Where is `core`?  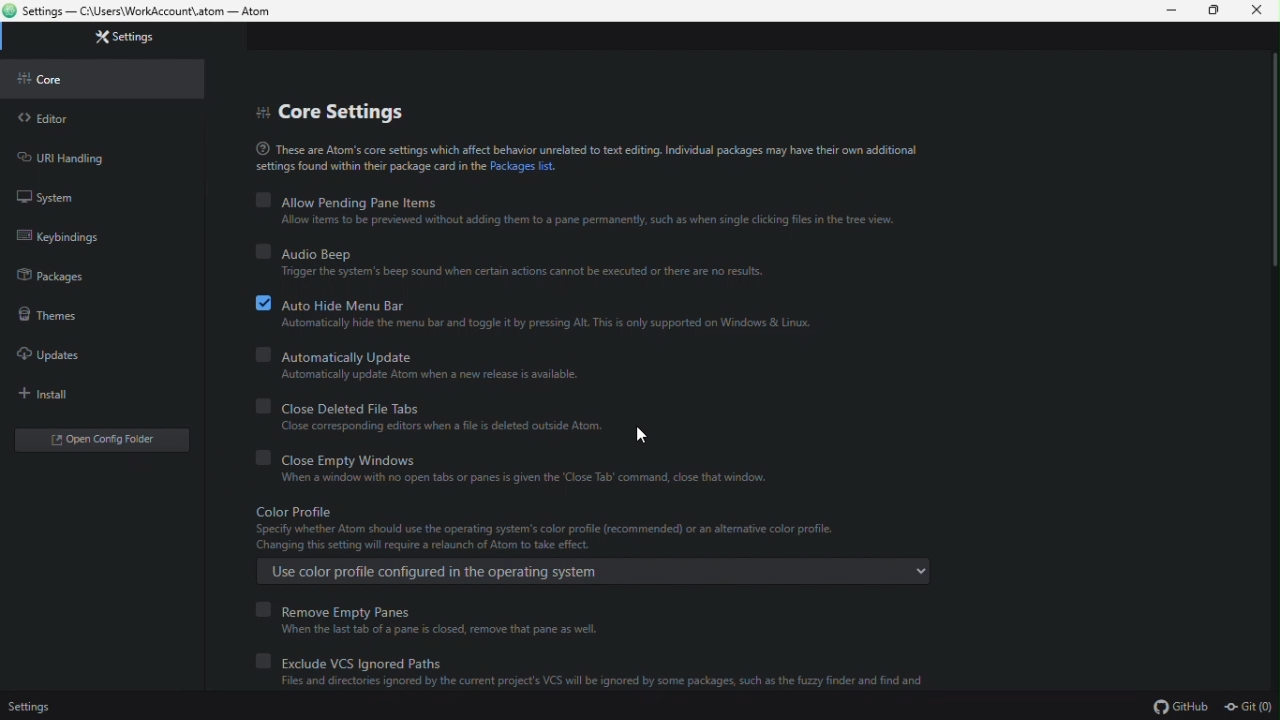 core is located at coordinates (43, 80).